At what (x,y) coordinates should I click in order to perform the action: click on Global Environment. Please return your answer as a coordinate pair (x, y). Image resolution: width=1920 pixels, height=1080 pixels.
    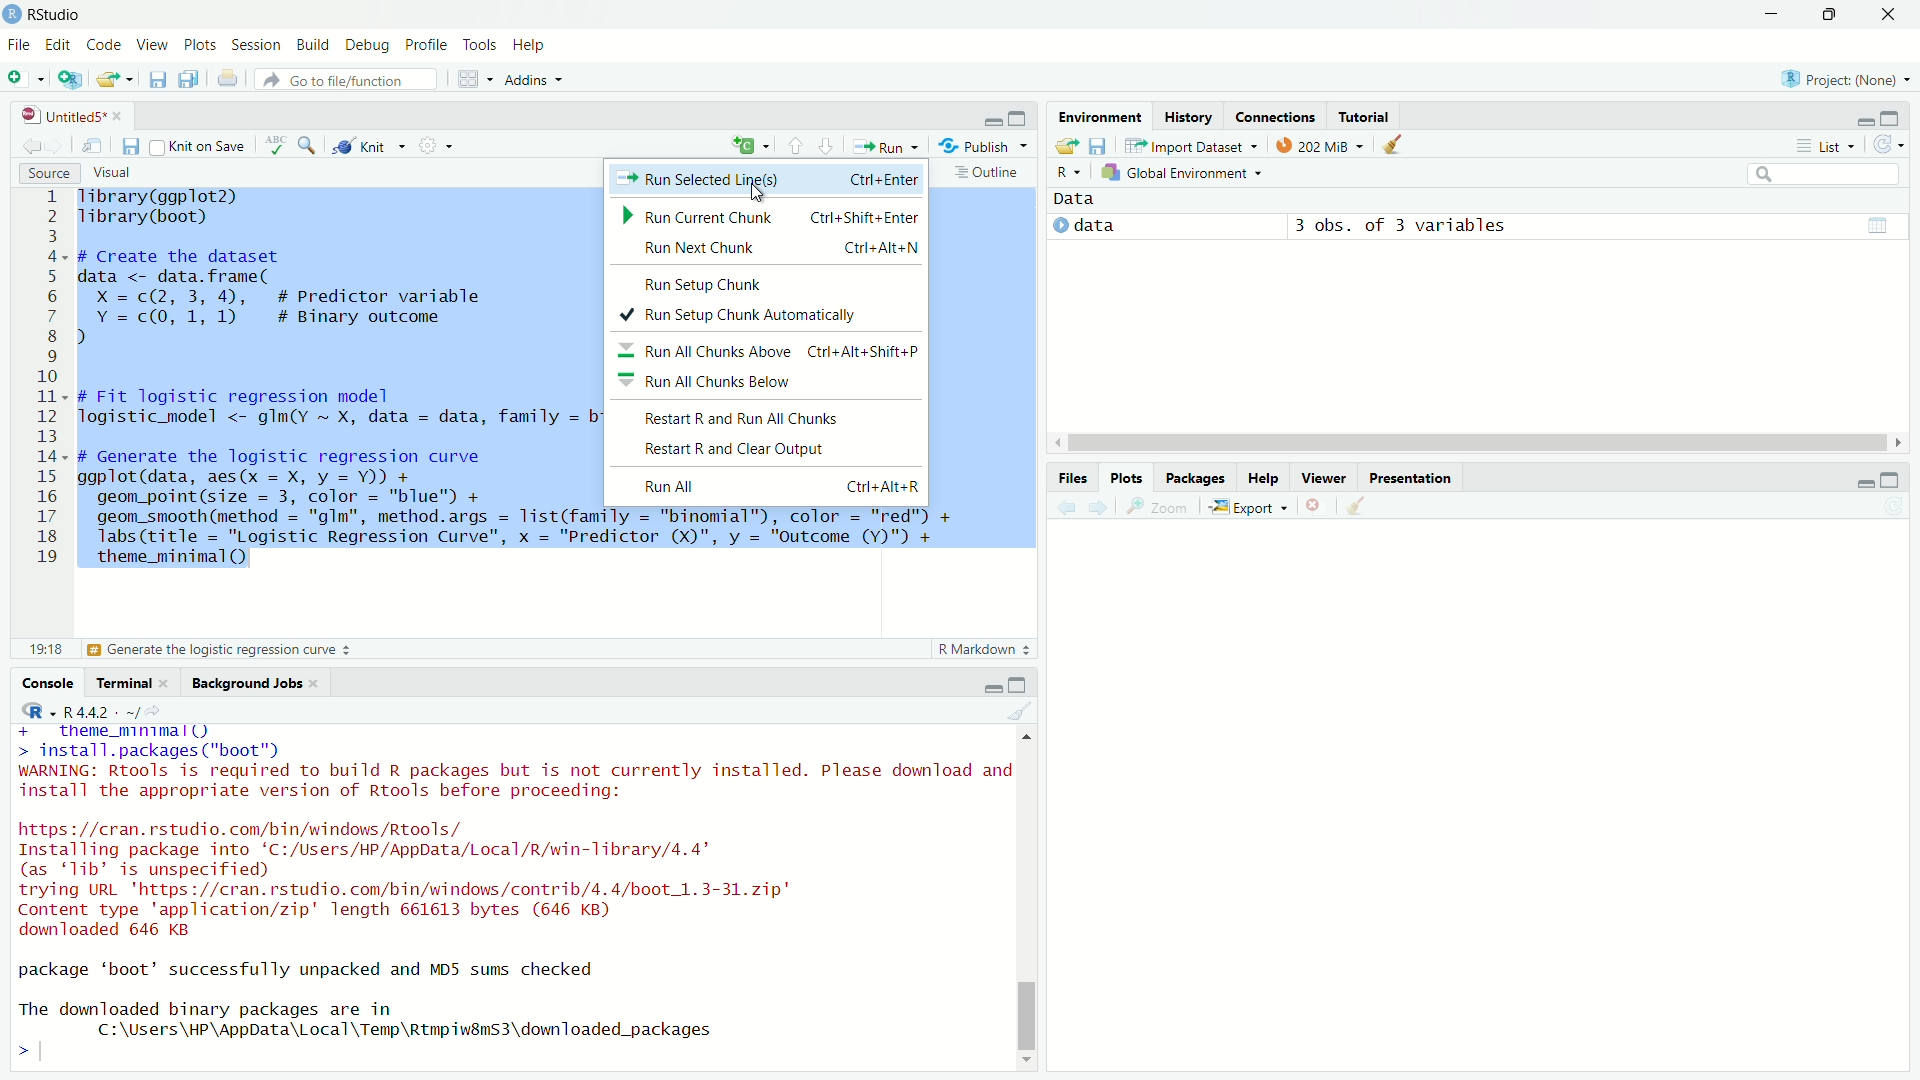
    Looking at the image, I should click on (1181, 172).